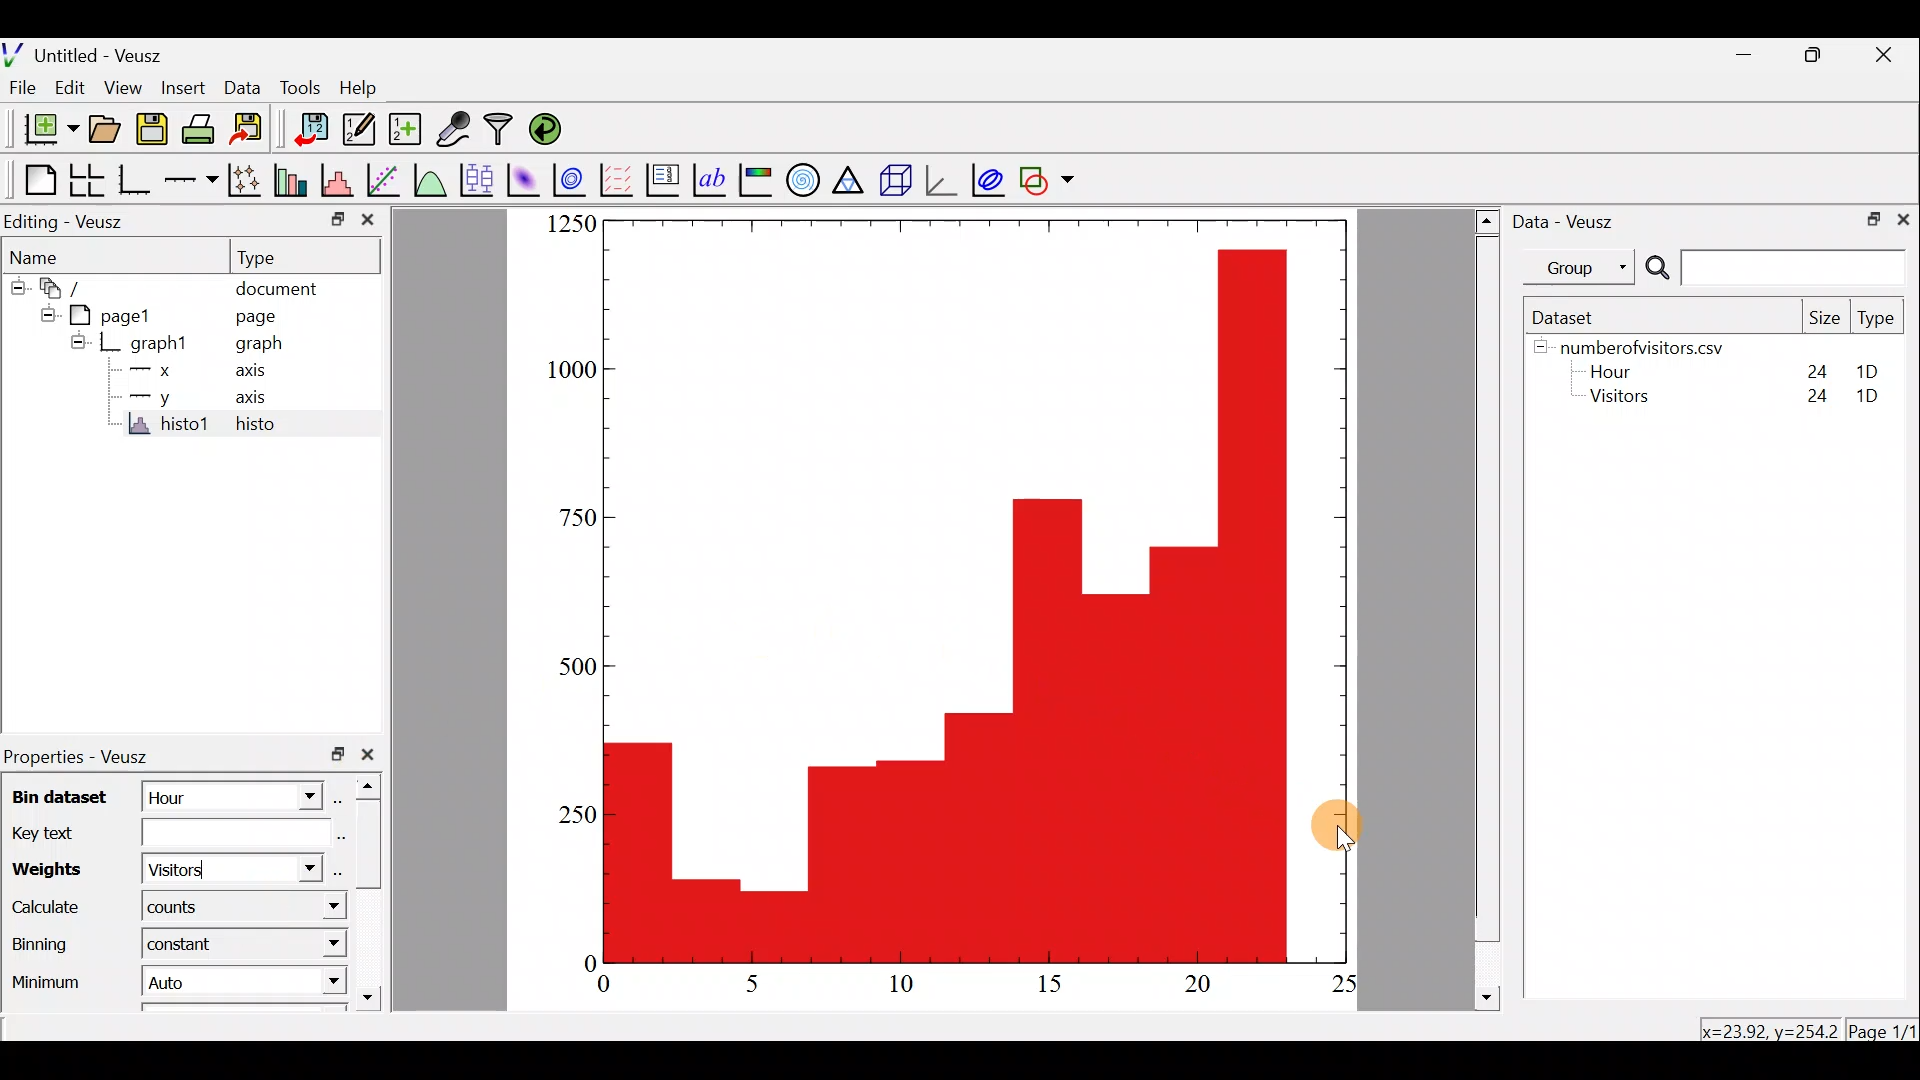 Image resolution: width=1920 pixels, height=1080 pixels. I want to click on y, so click(167, 401).